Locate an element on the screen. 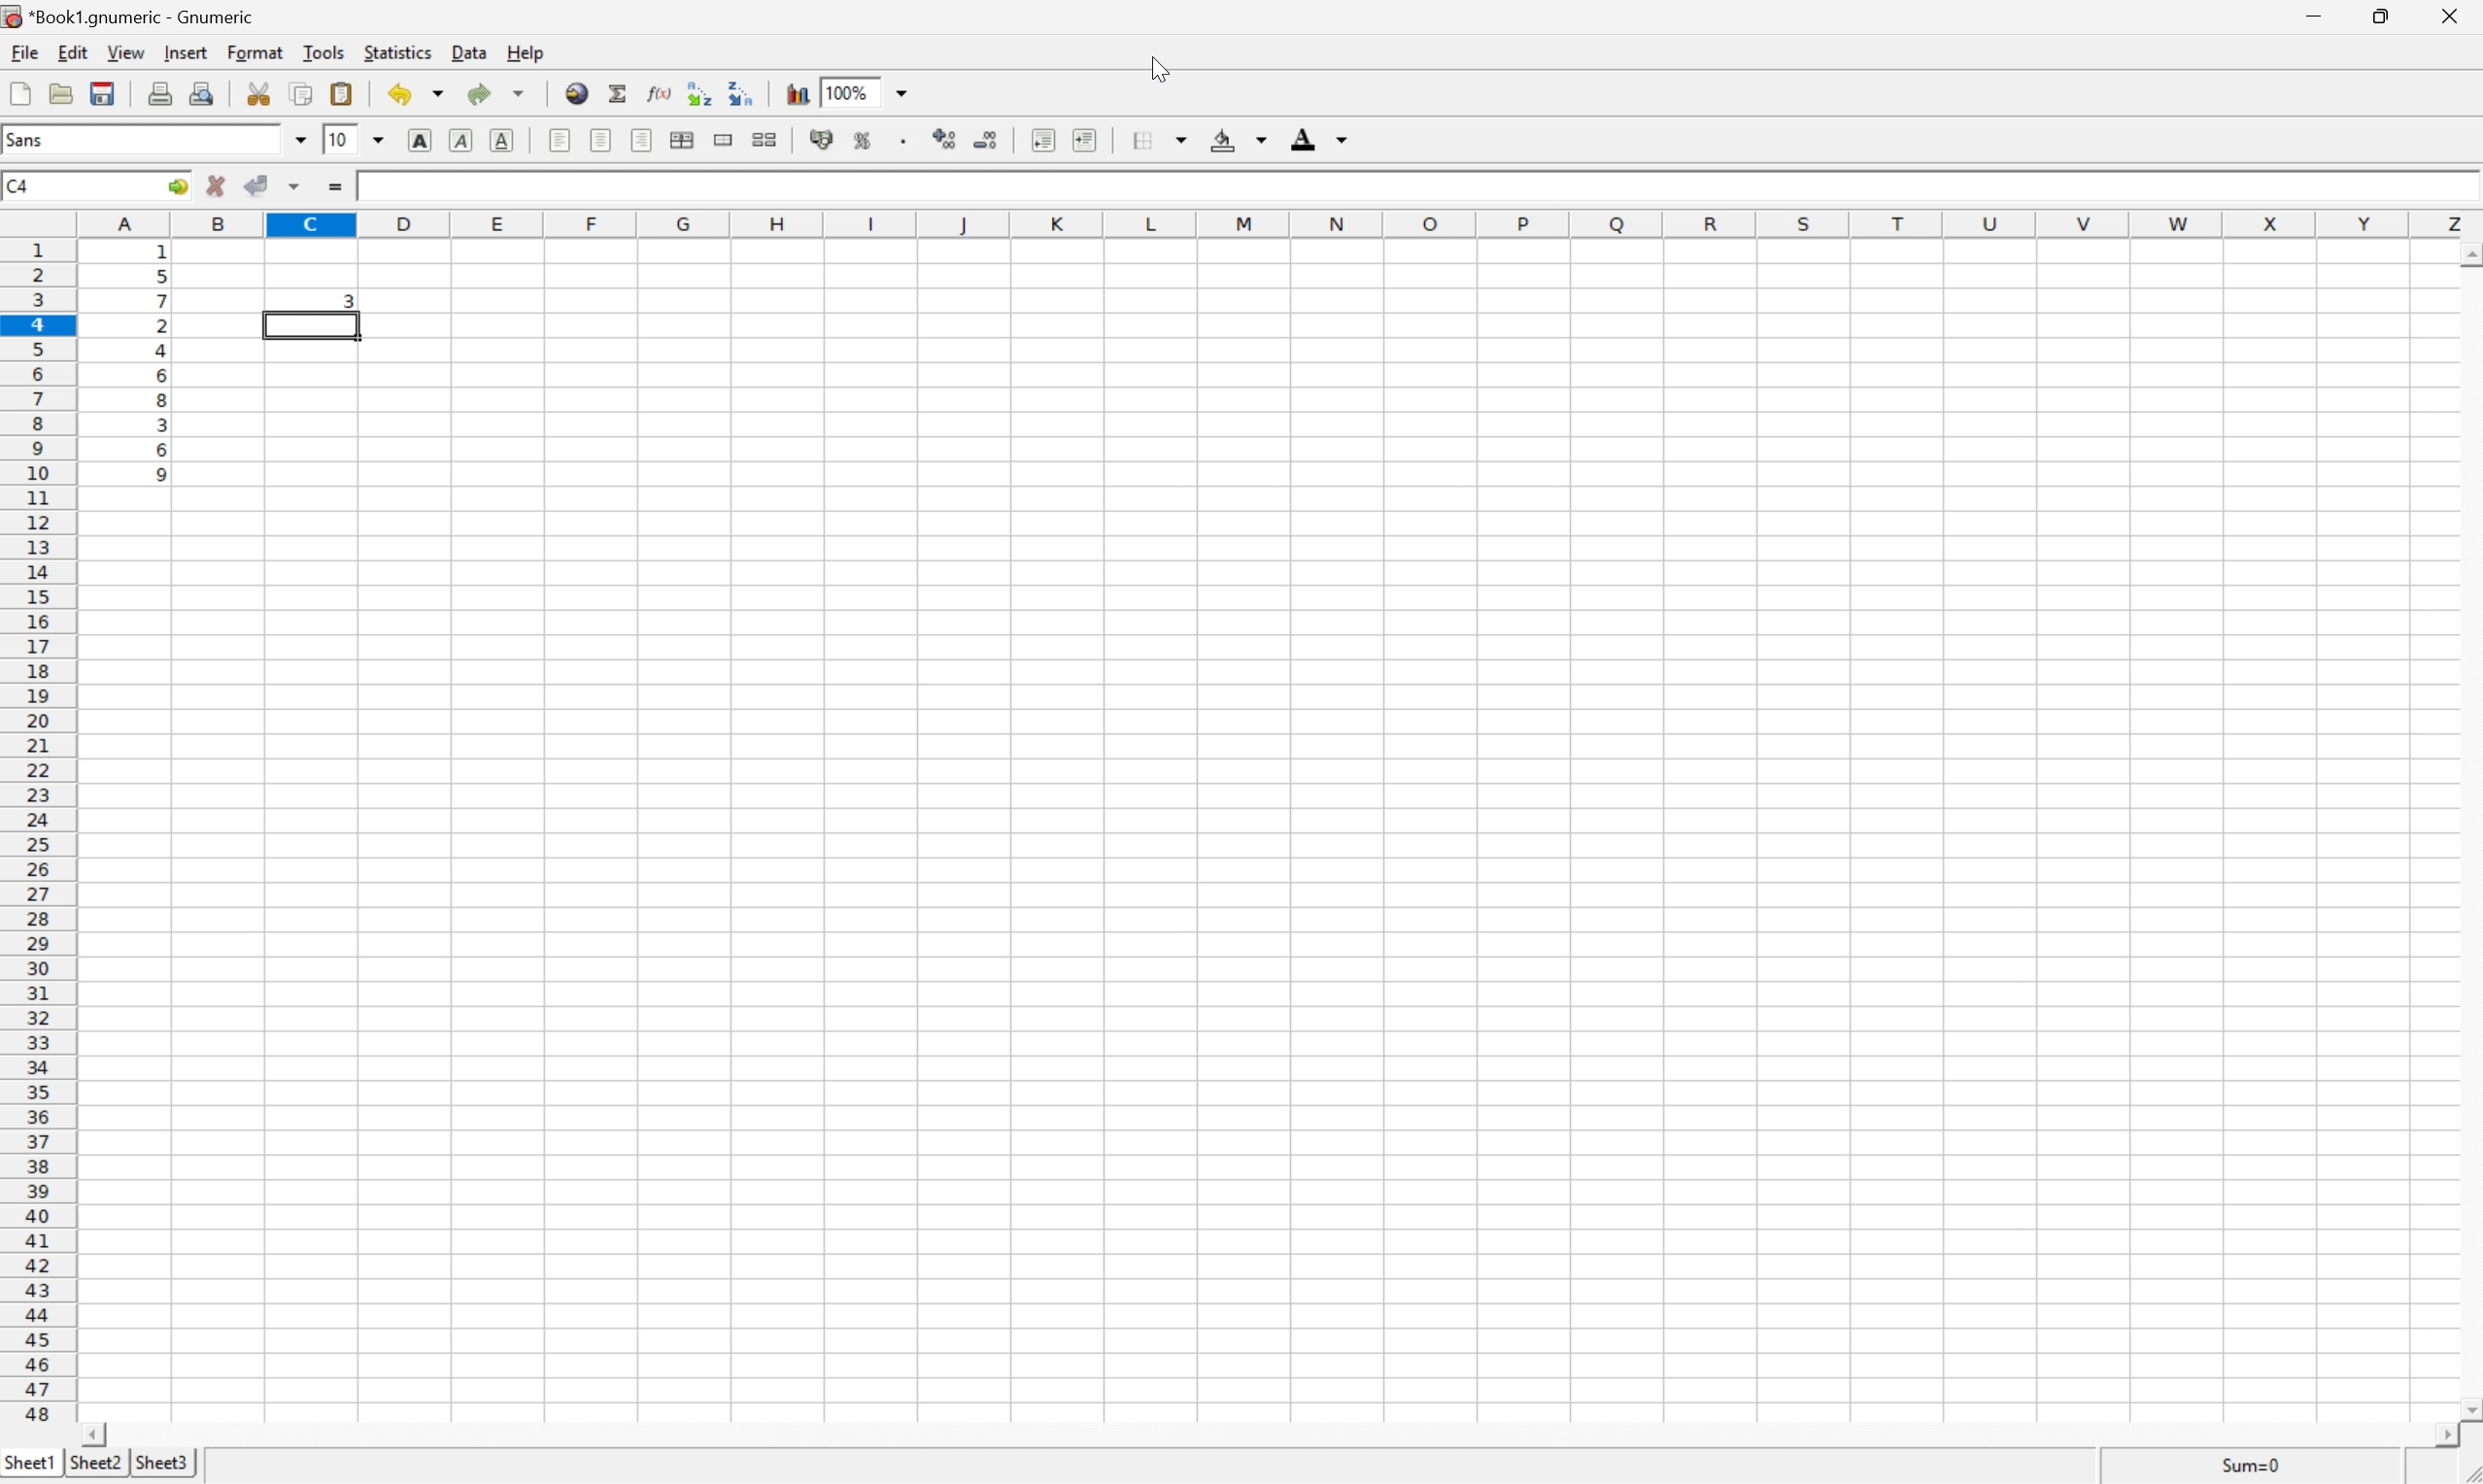  chart is located at coordinates (792, 92).